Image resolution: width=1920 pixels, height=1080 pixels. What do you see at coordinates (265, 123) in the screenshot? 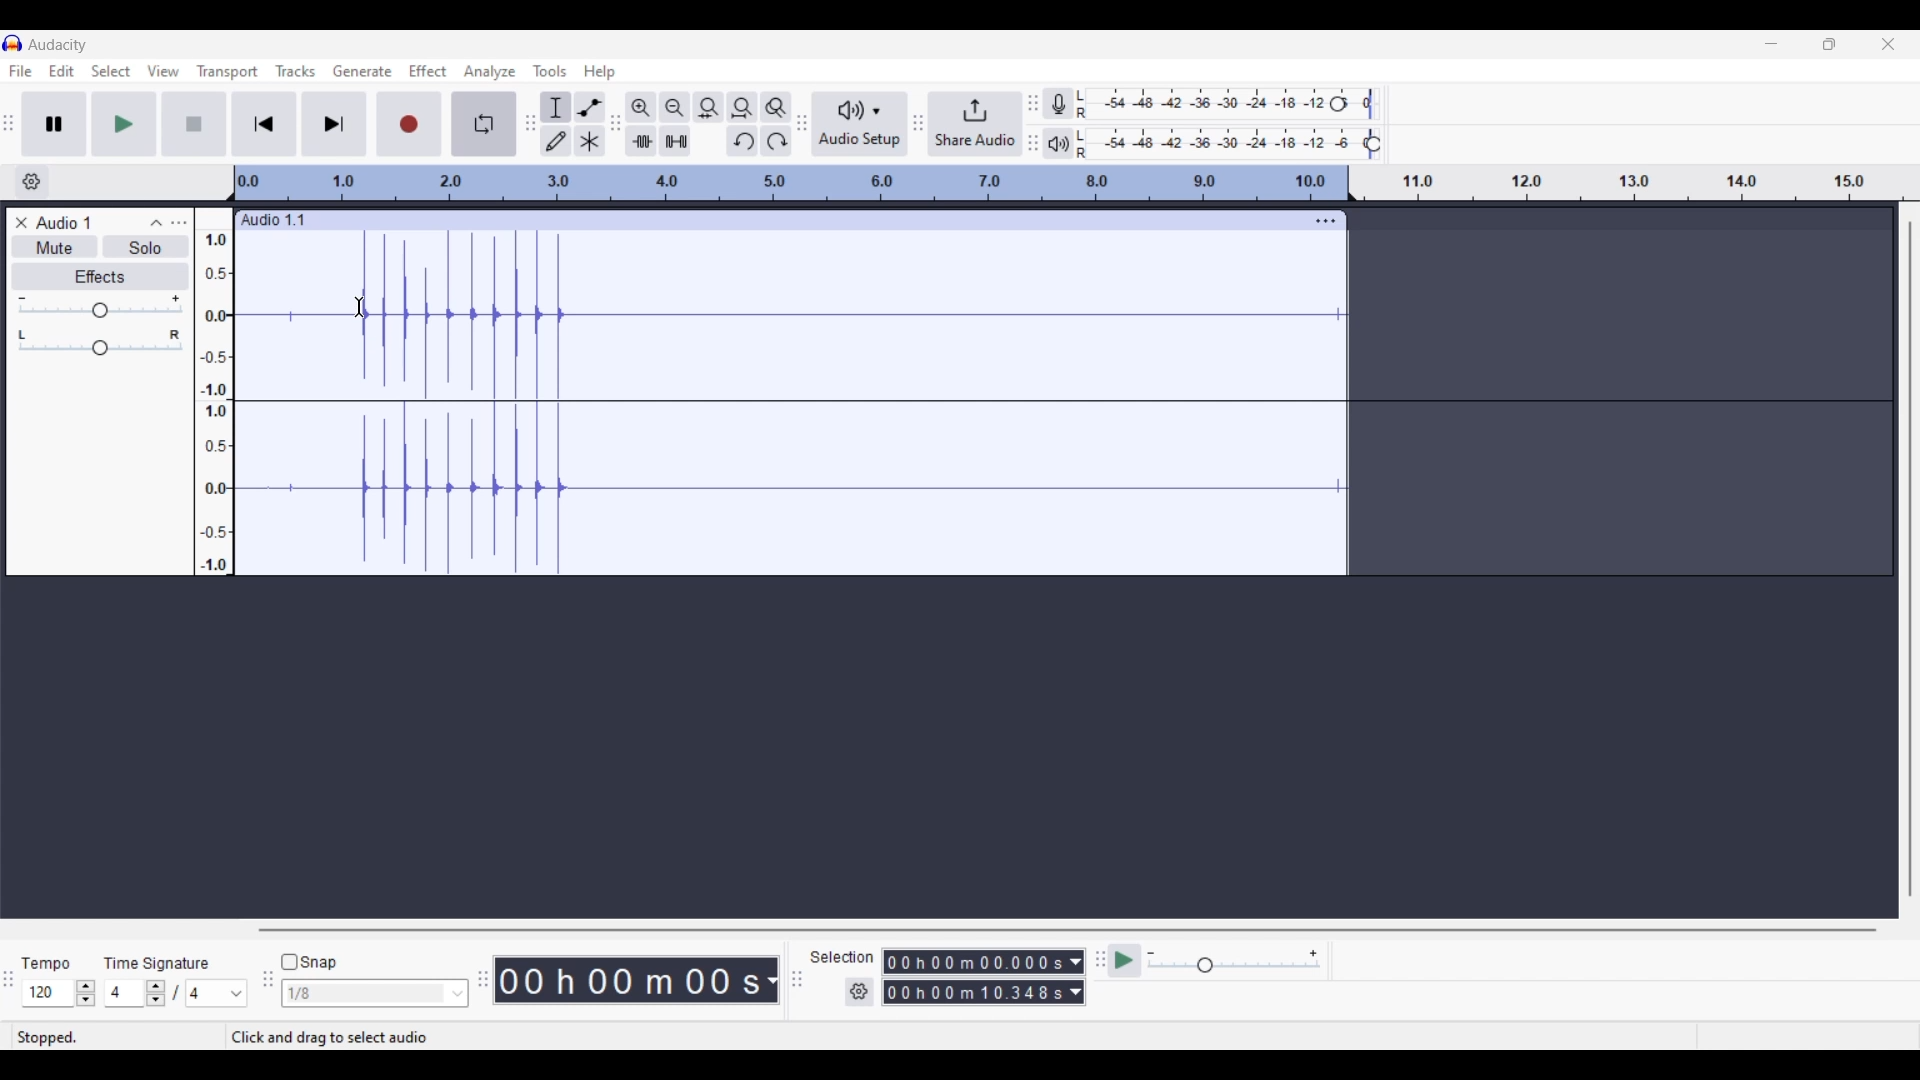
I see `Skip/Select to start` at bounding box center [265, 123].